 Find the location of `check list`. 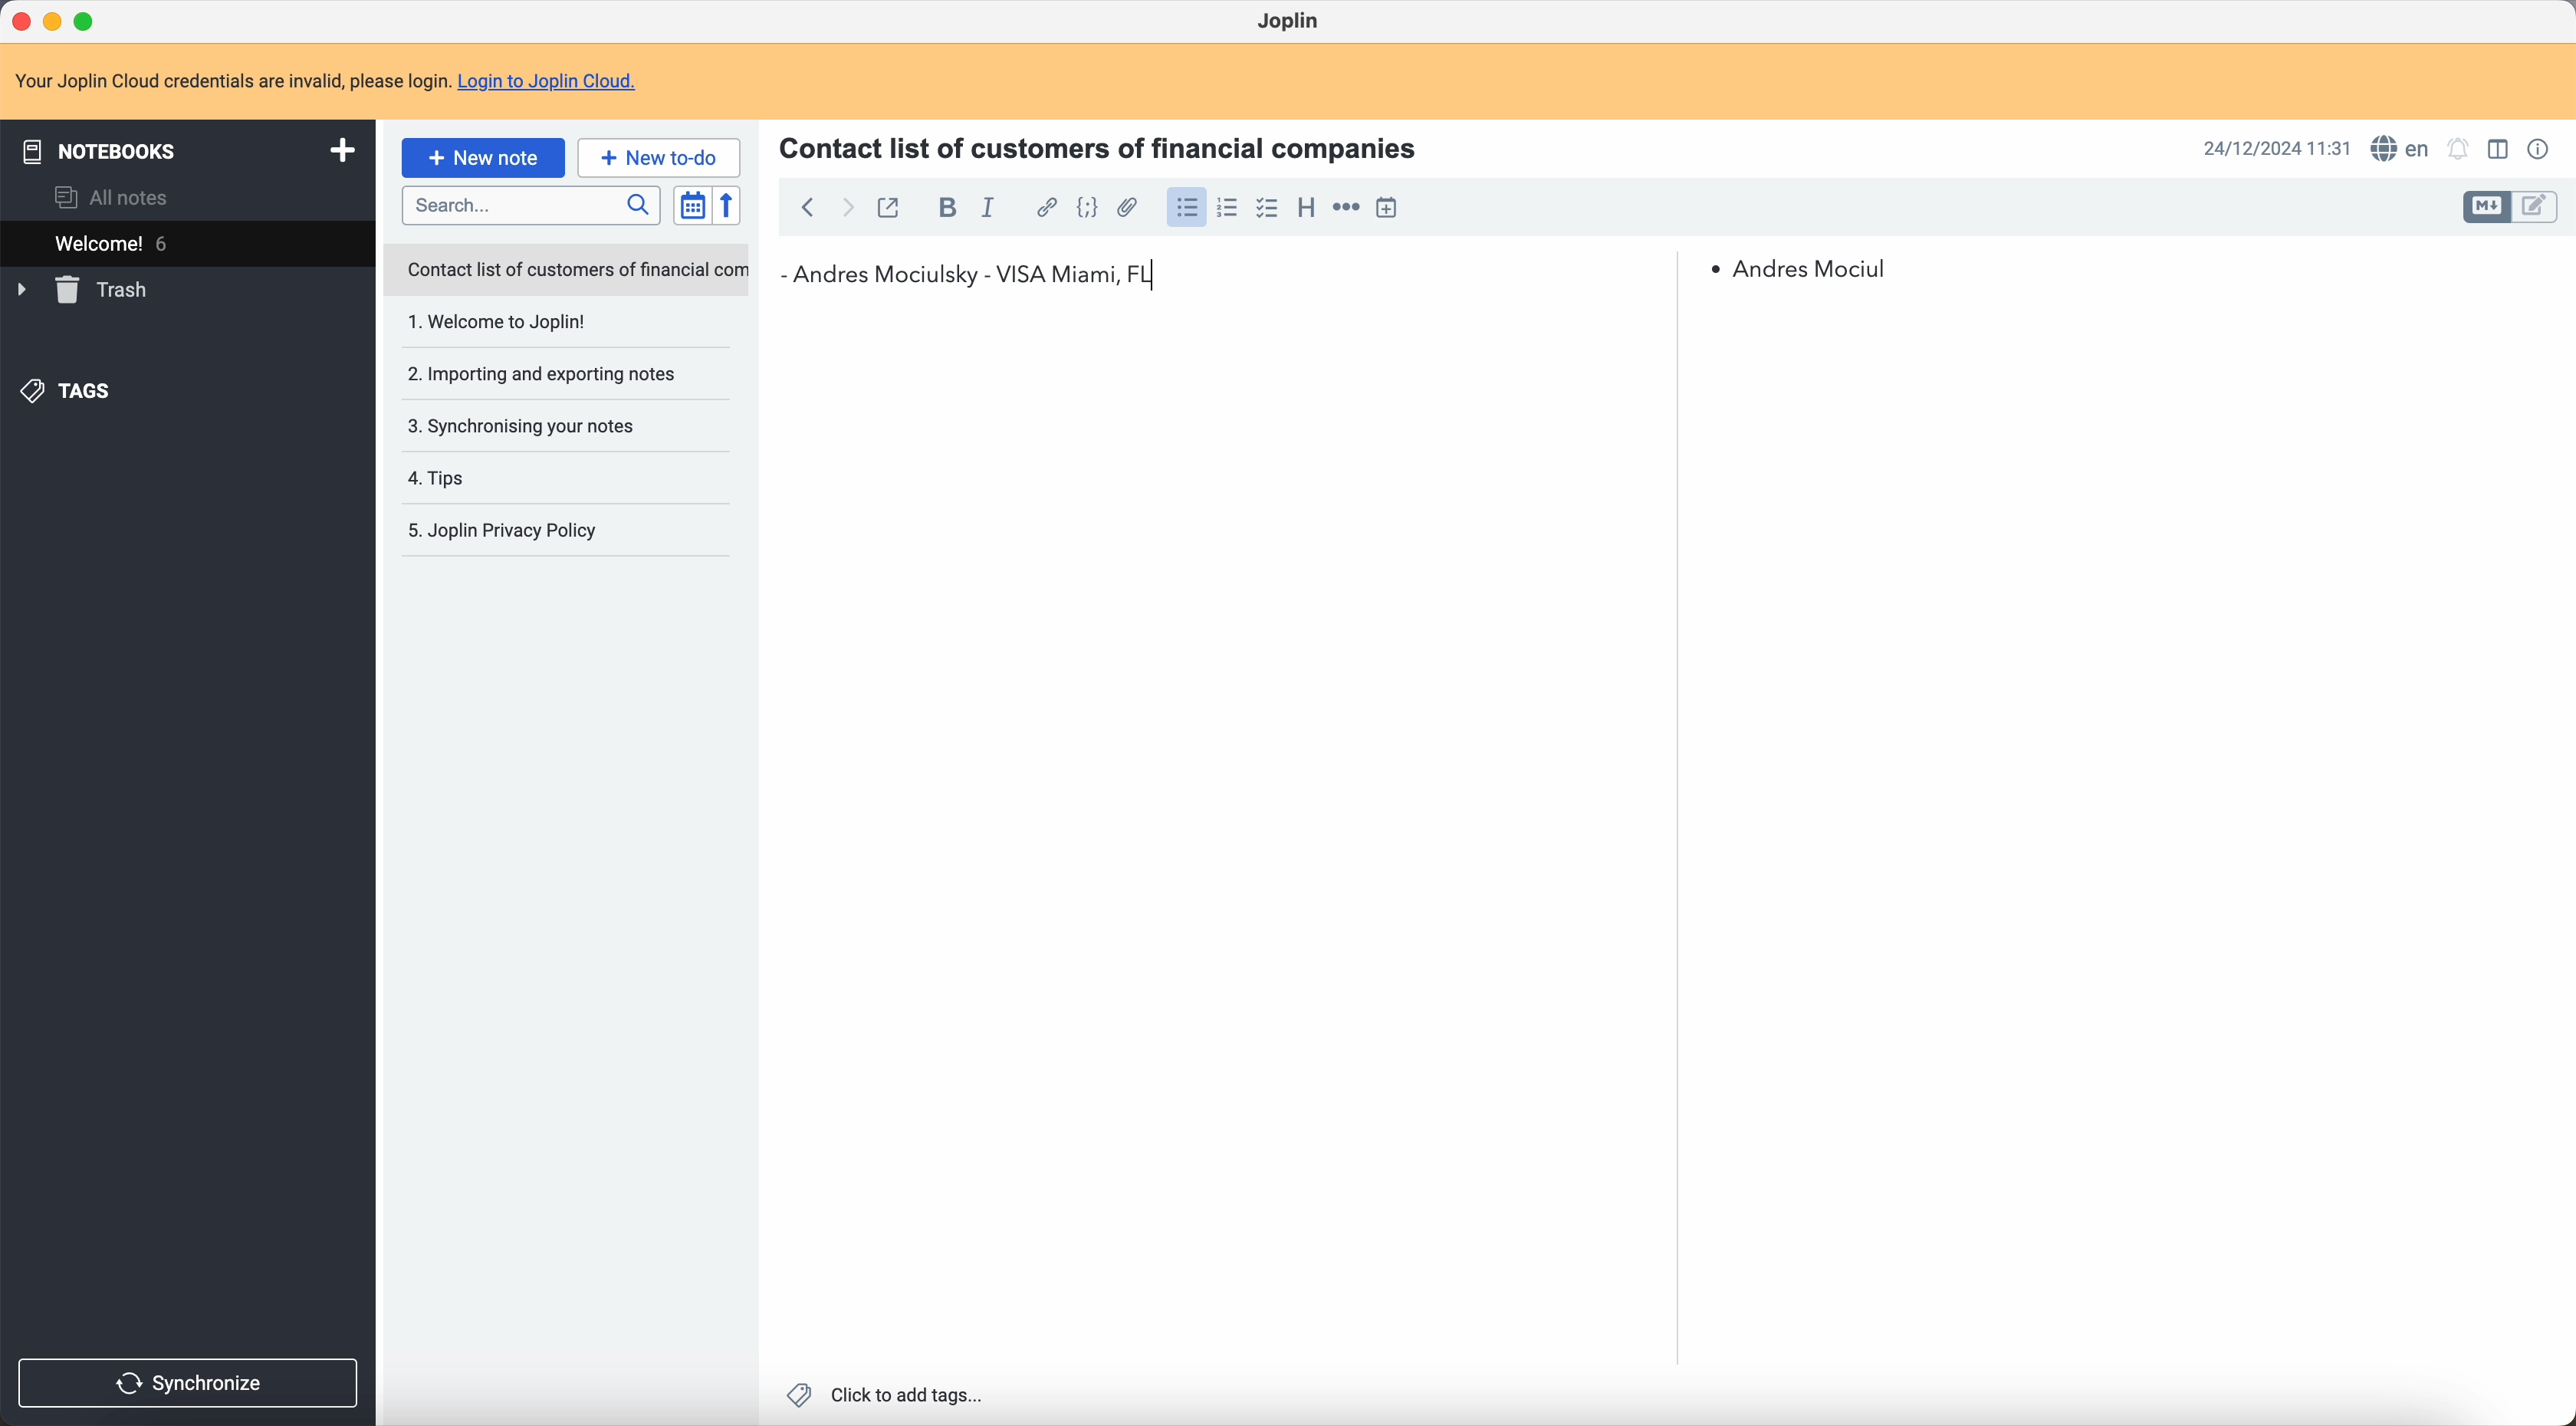

check list is located at coordinates (1267, 209).